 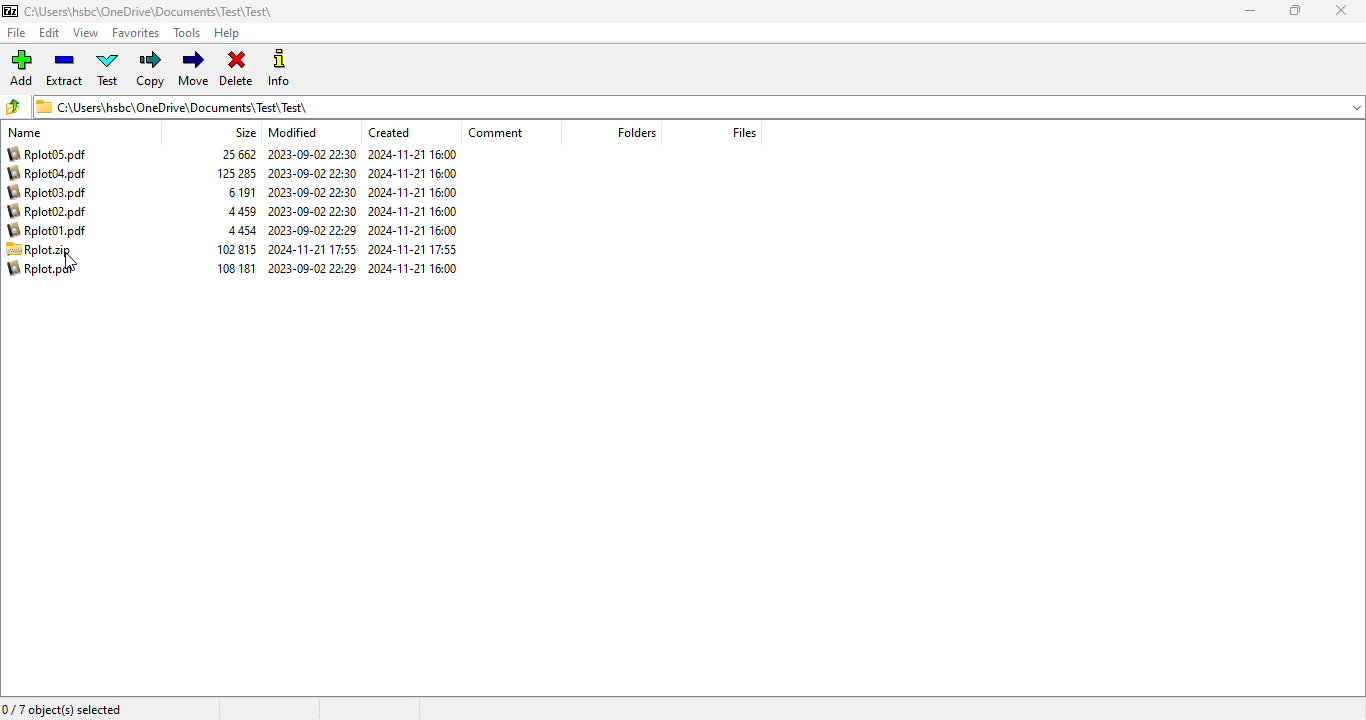 What do you see at coordinates (361, 173) in the screenshot?
I see `2023-09-02 22:30  2024-11-21 16:00` at bounding box center [361, 173].